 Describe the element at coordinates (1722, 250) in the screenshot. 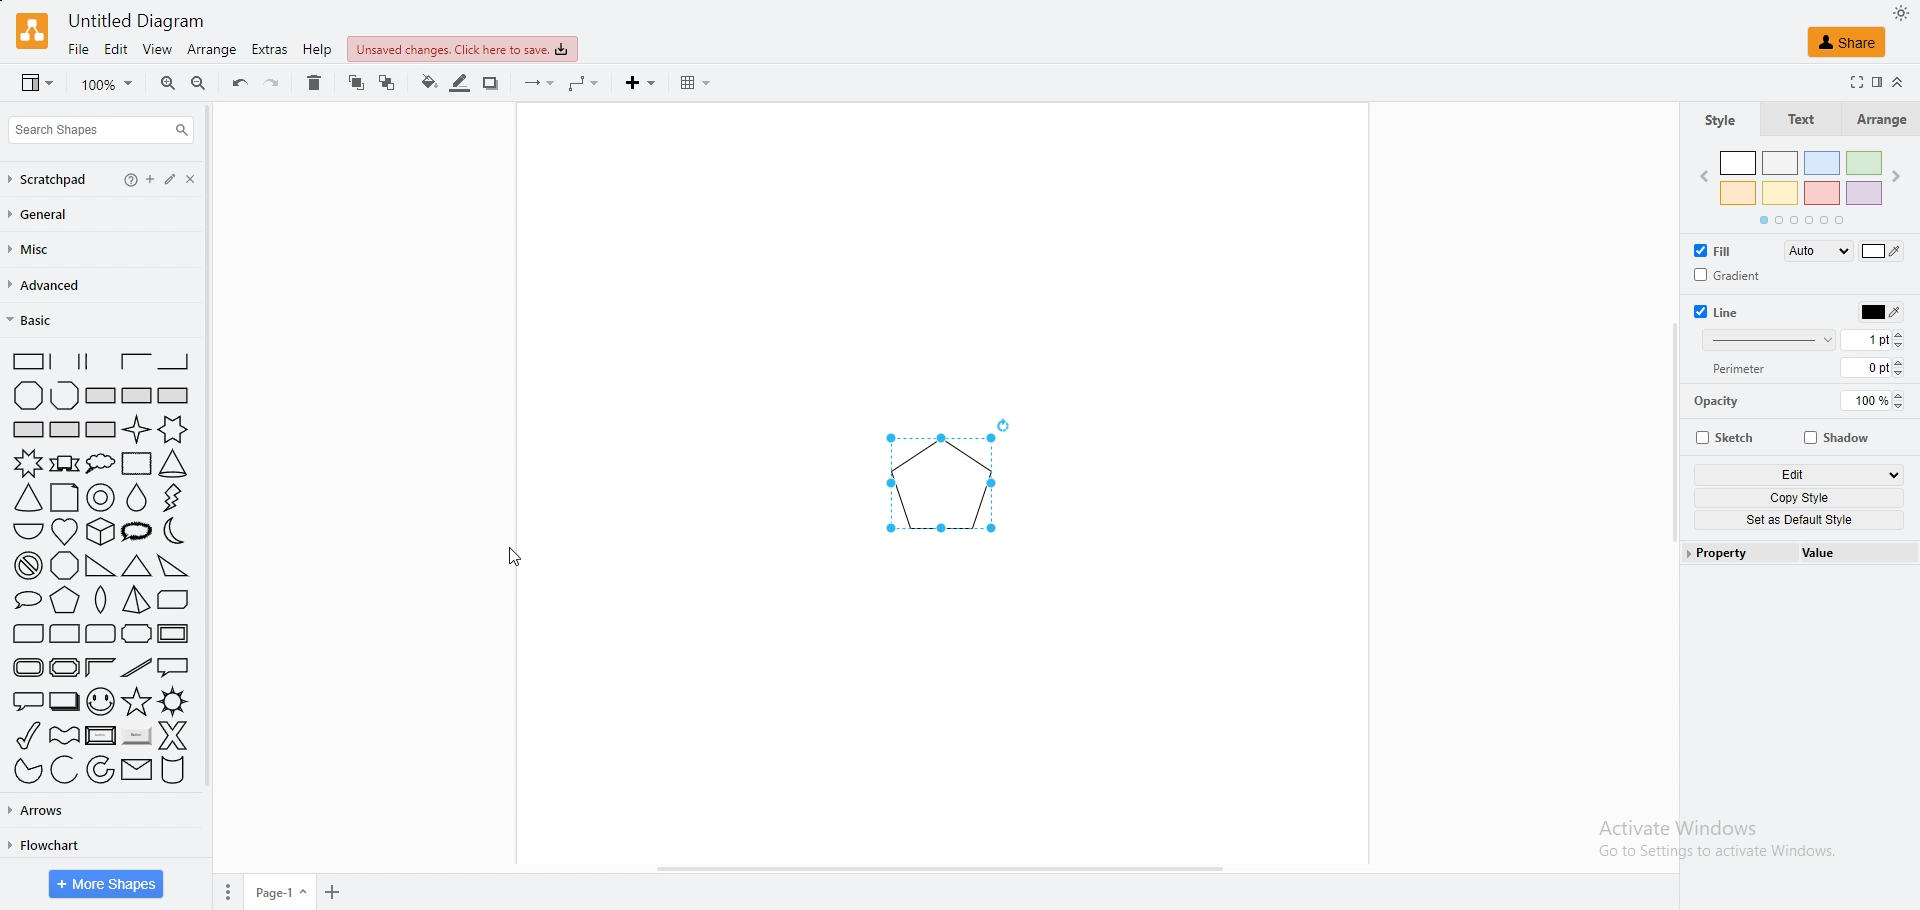

I see `fill` at that location.